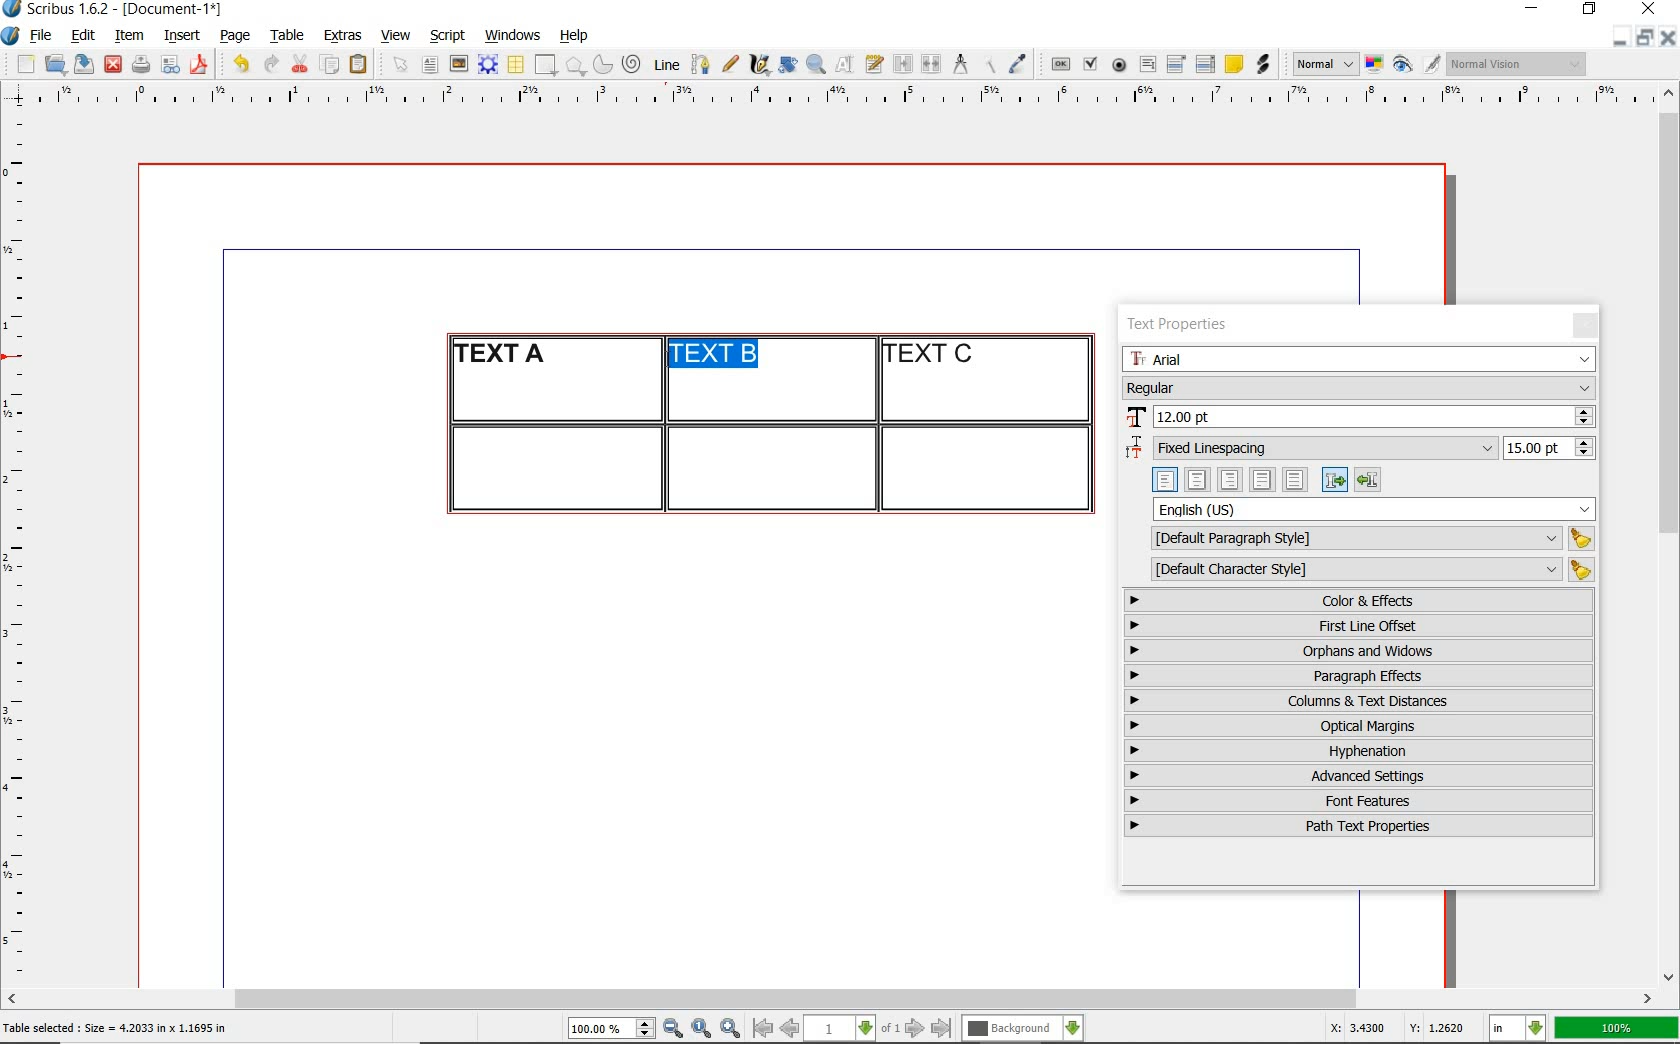 The image size is (1680, 1044). Describe the element at coordinates (731, 1029) in the screenshot. I see `zoom in` at that location.